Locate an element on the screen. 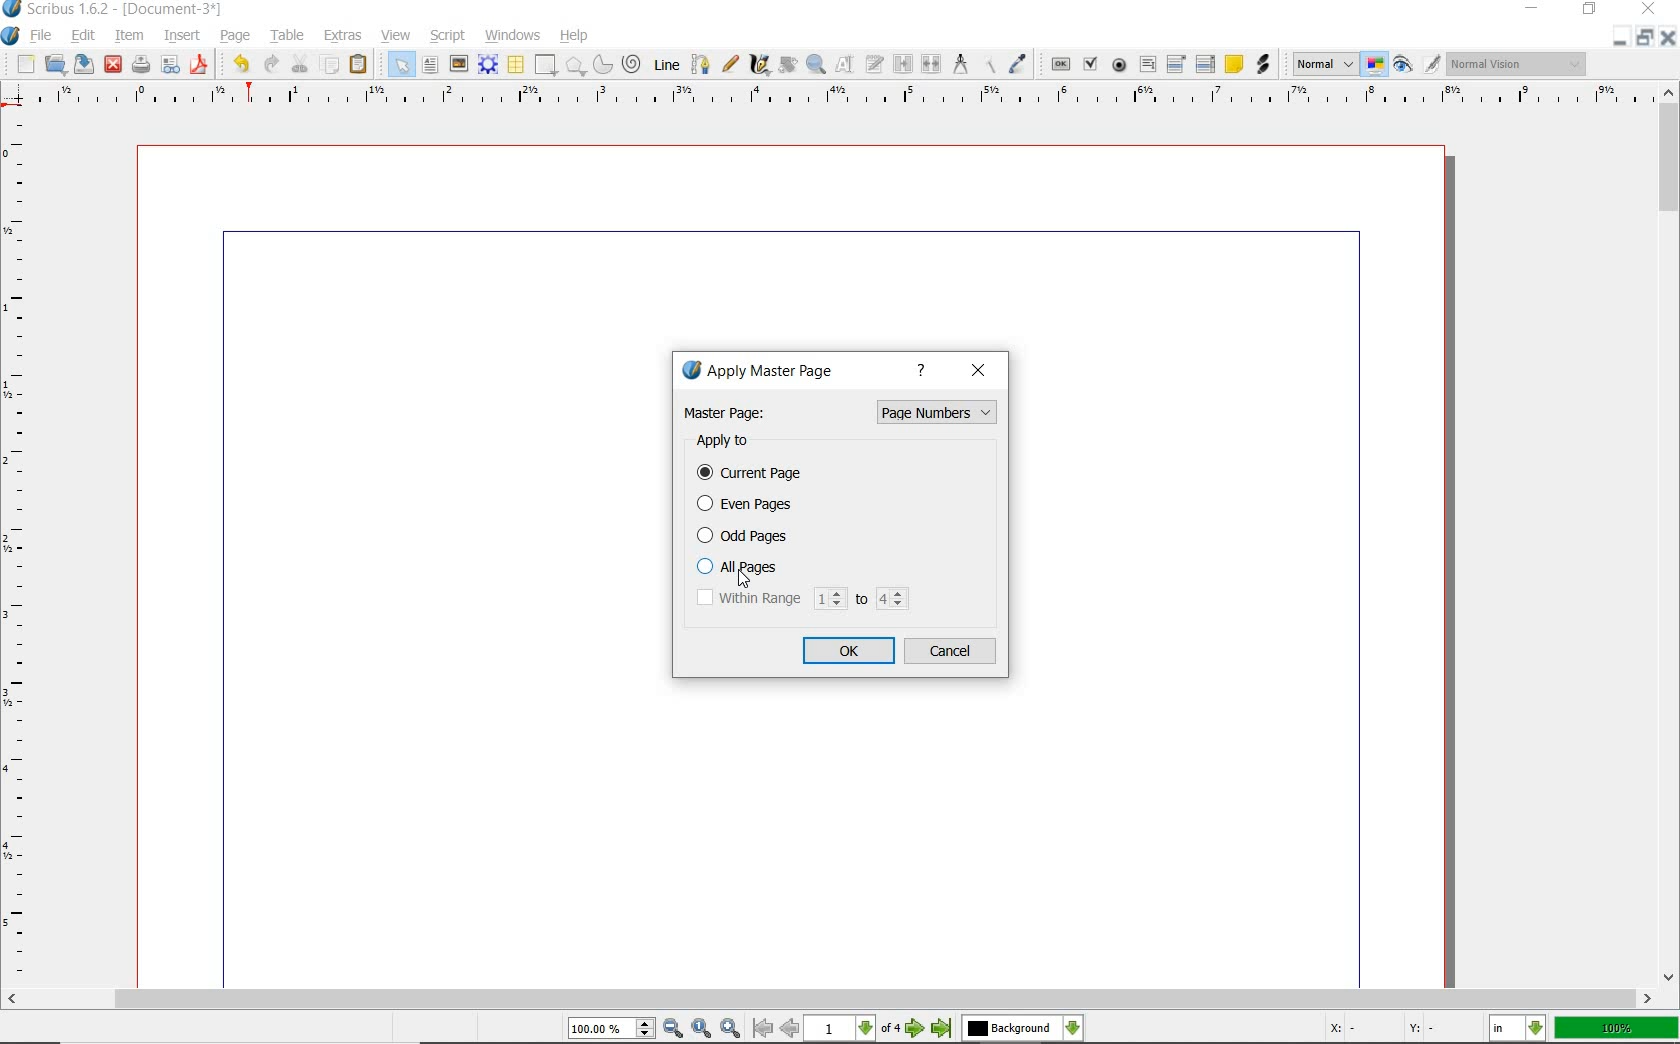  save is located at coordinates (82, 64).